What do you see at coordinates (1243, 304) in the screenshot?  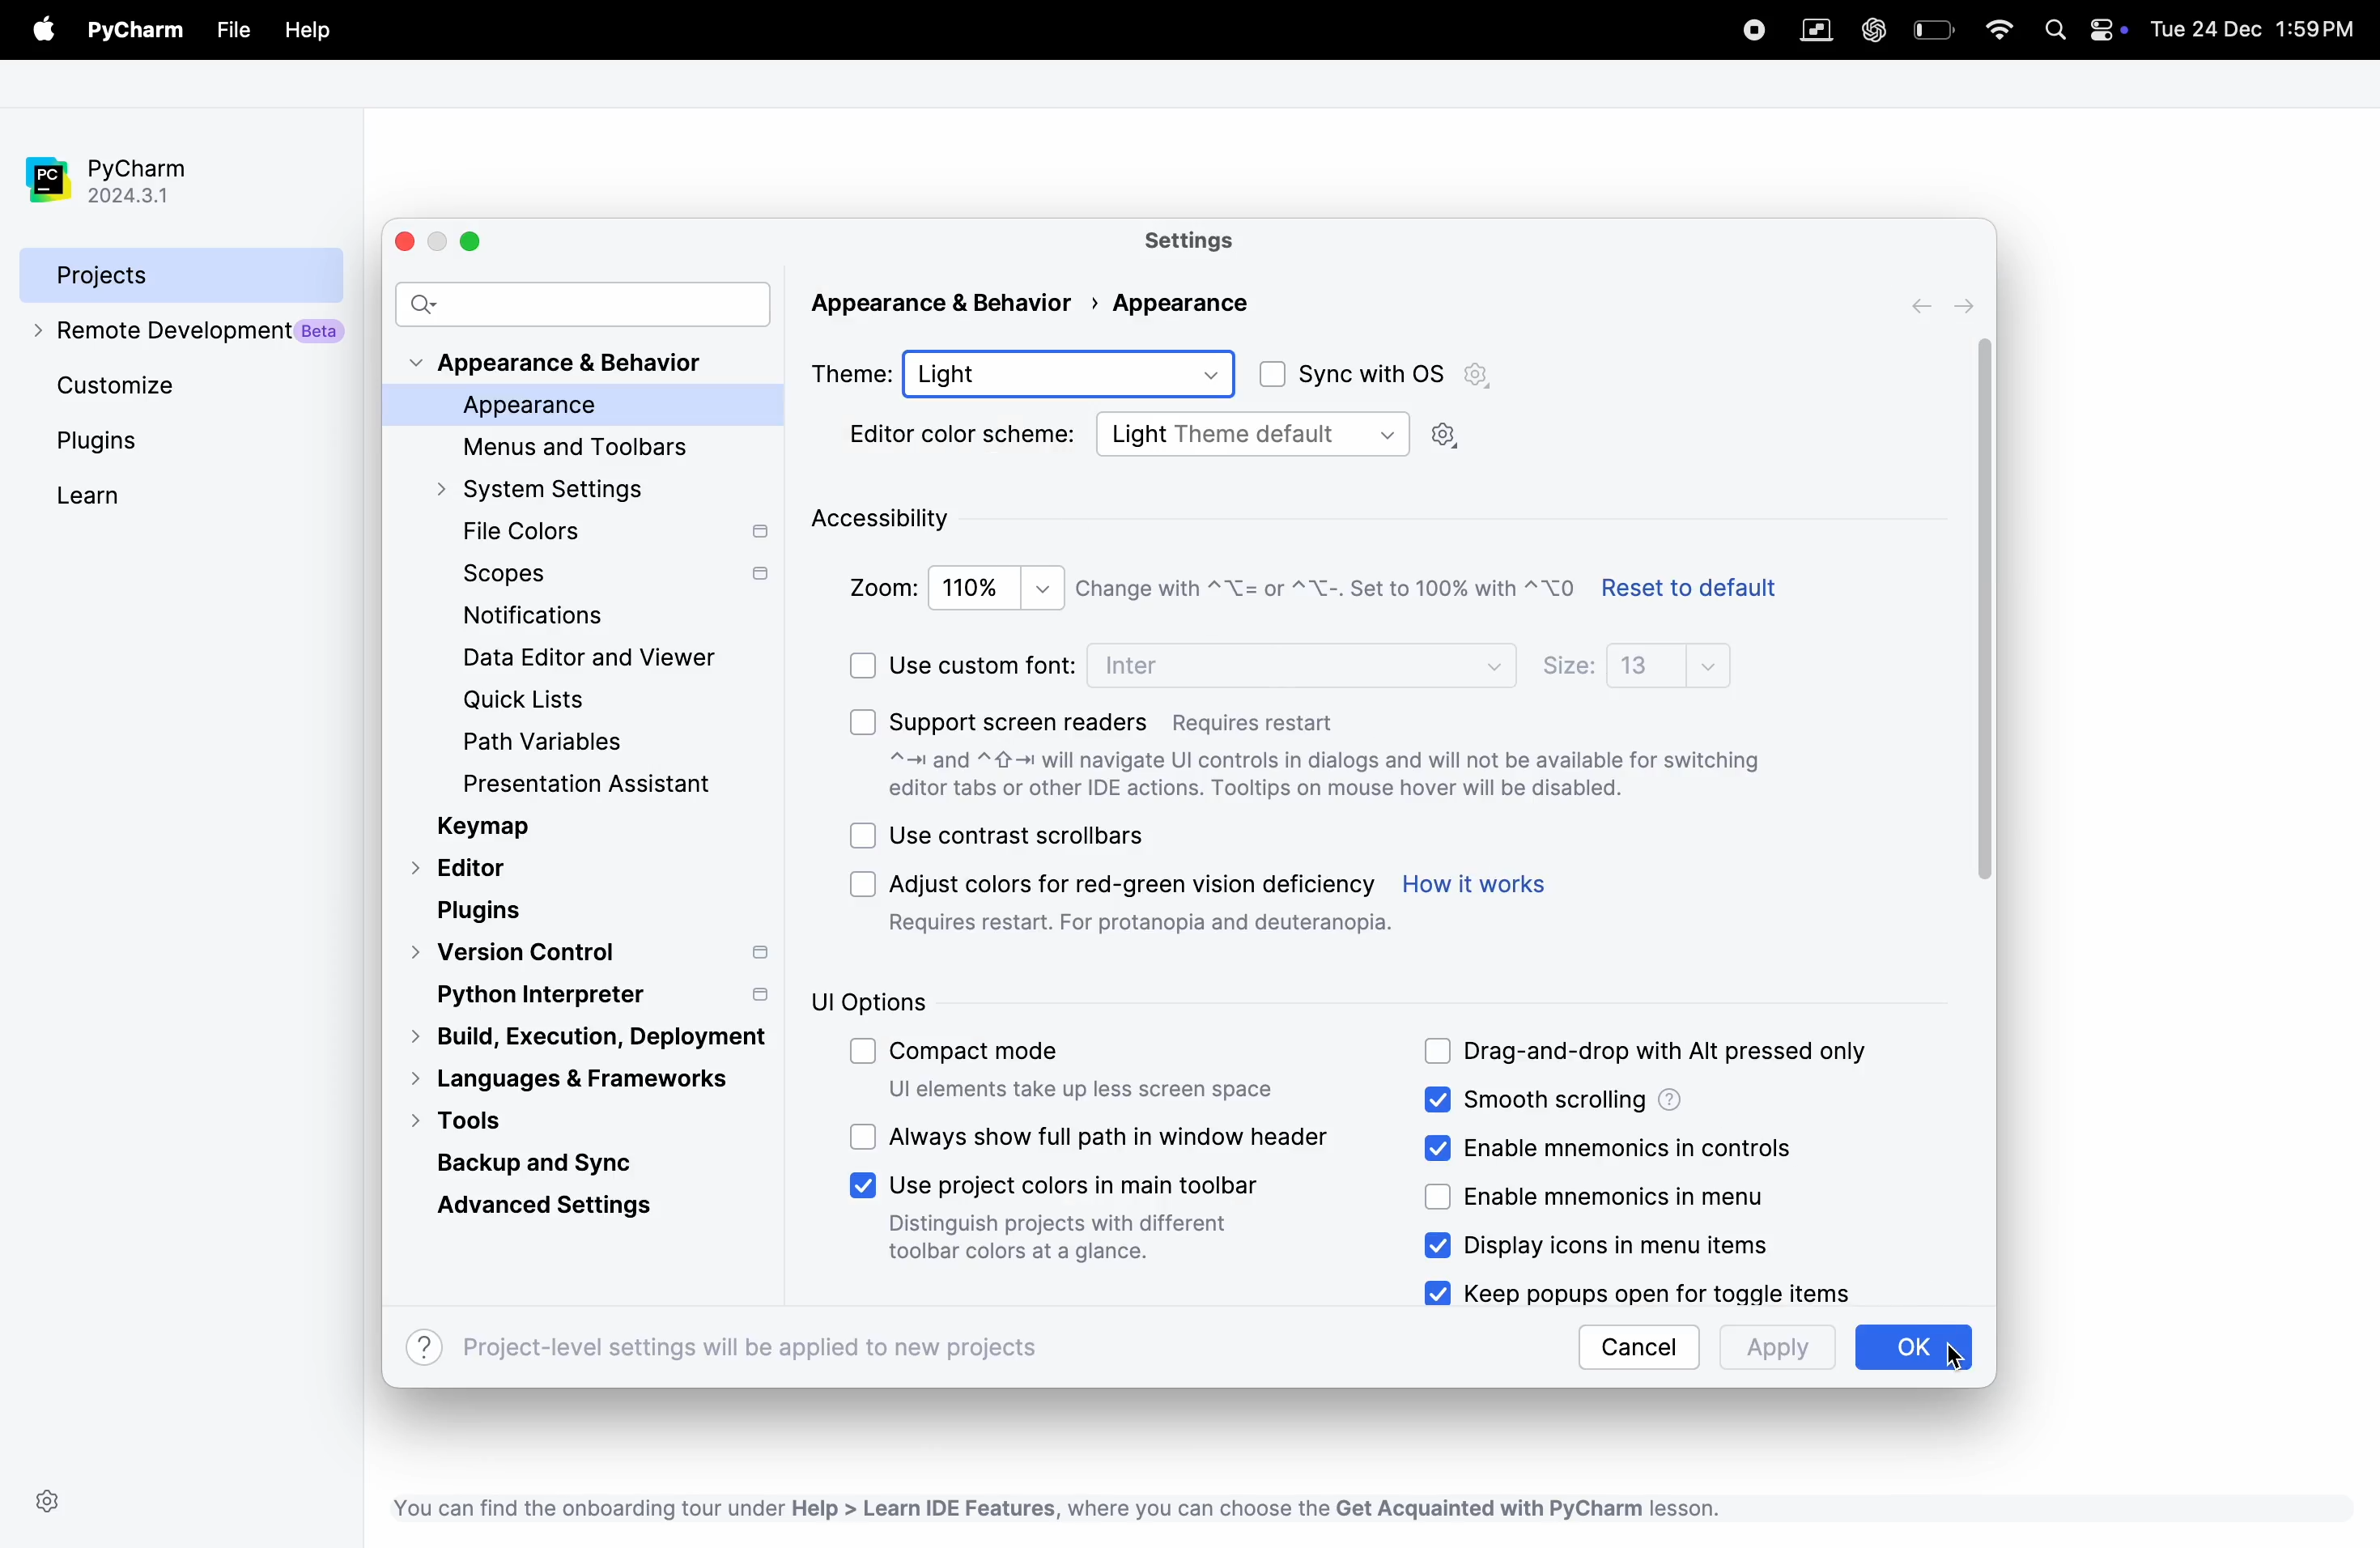 I see `appearance` at bounding box center [1243, 304].